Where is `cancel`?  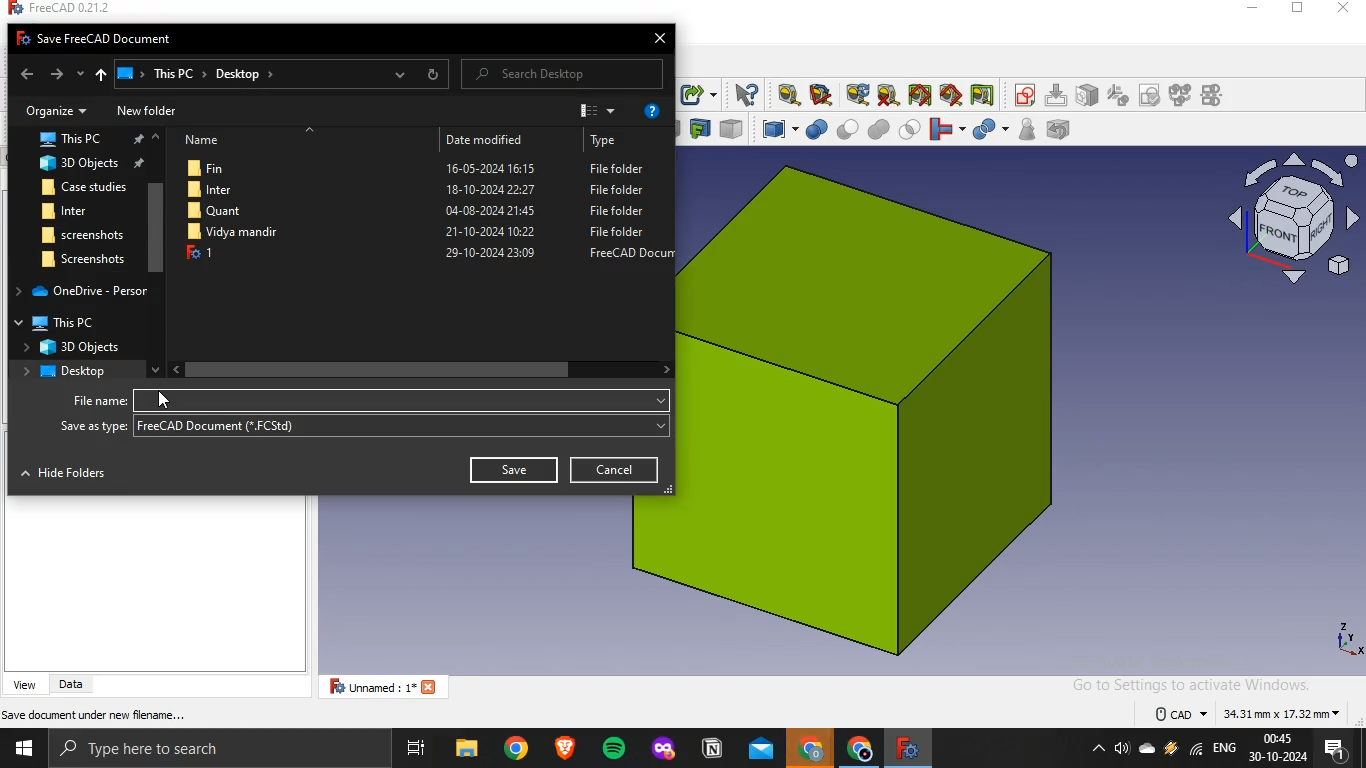
cancel is located at coordinates (613, 470).